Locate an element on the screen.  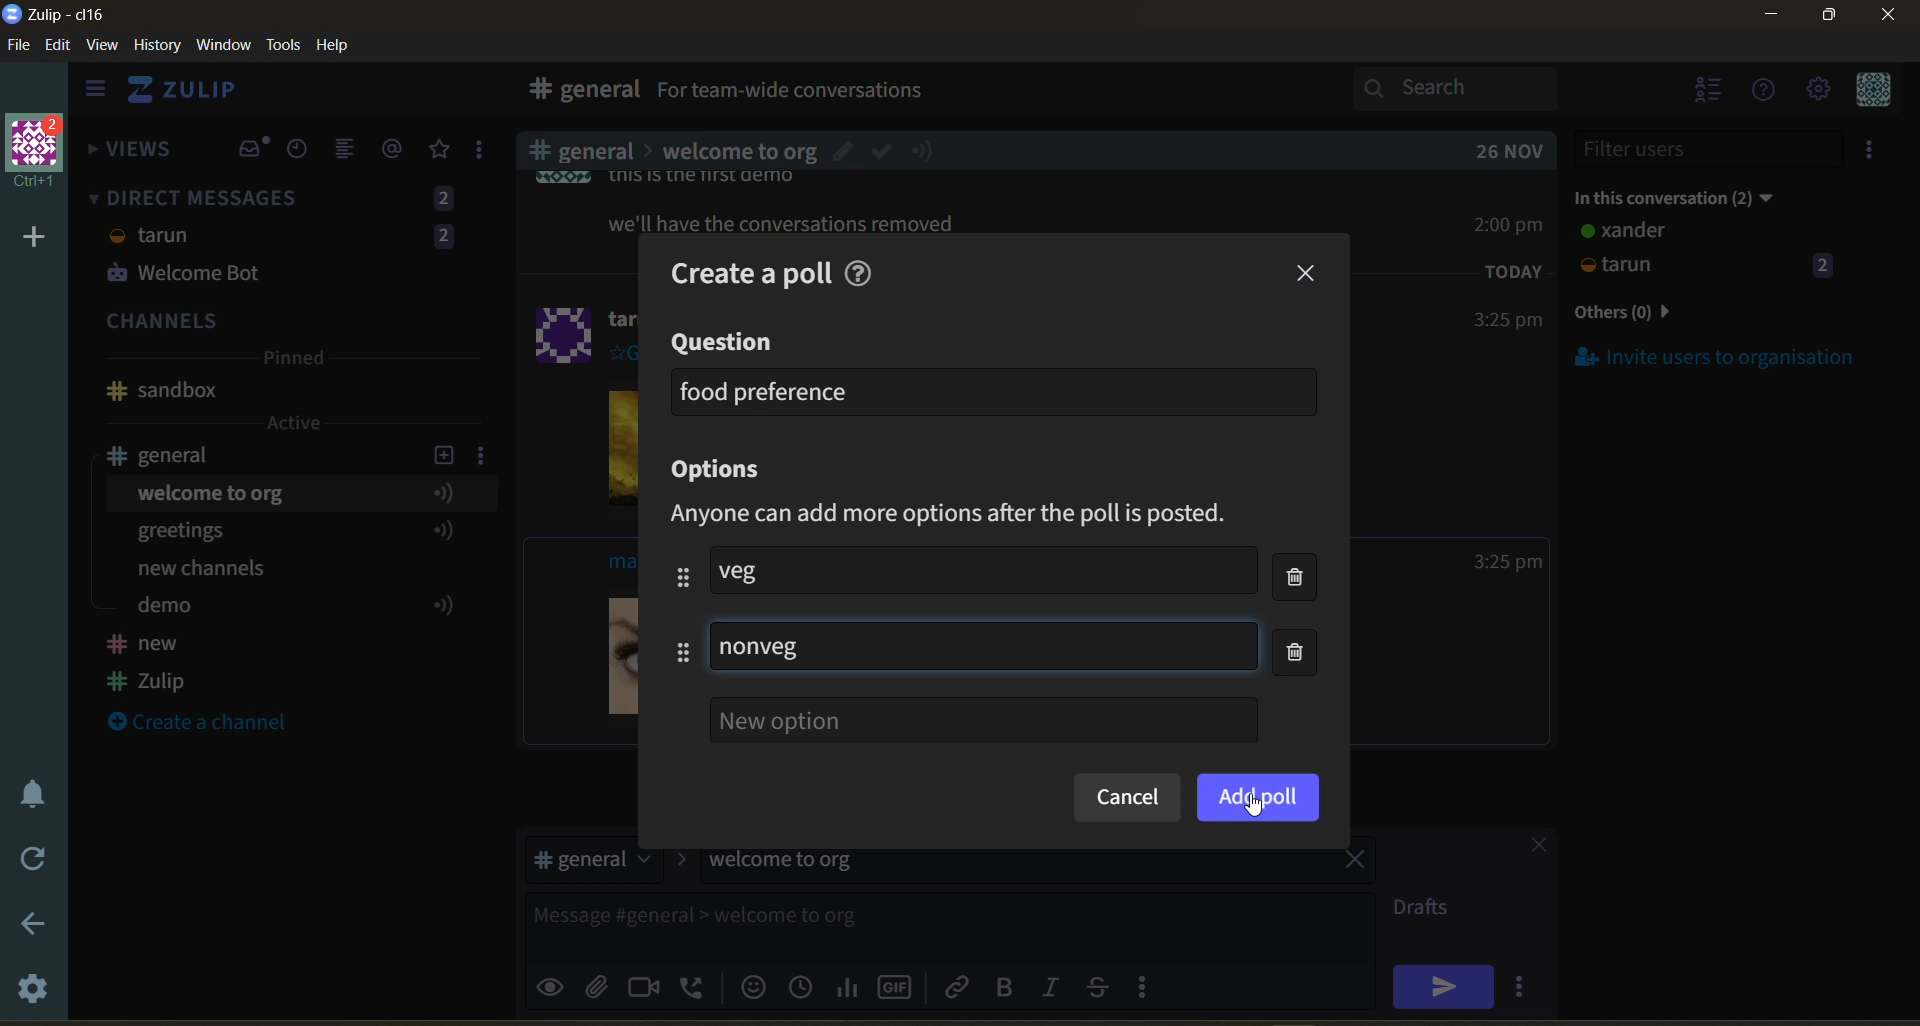
text box is located at coordinates (898, 923).